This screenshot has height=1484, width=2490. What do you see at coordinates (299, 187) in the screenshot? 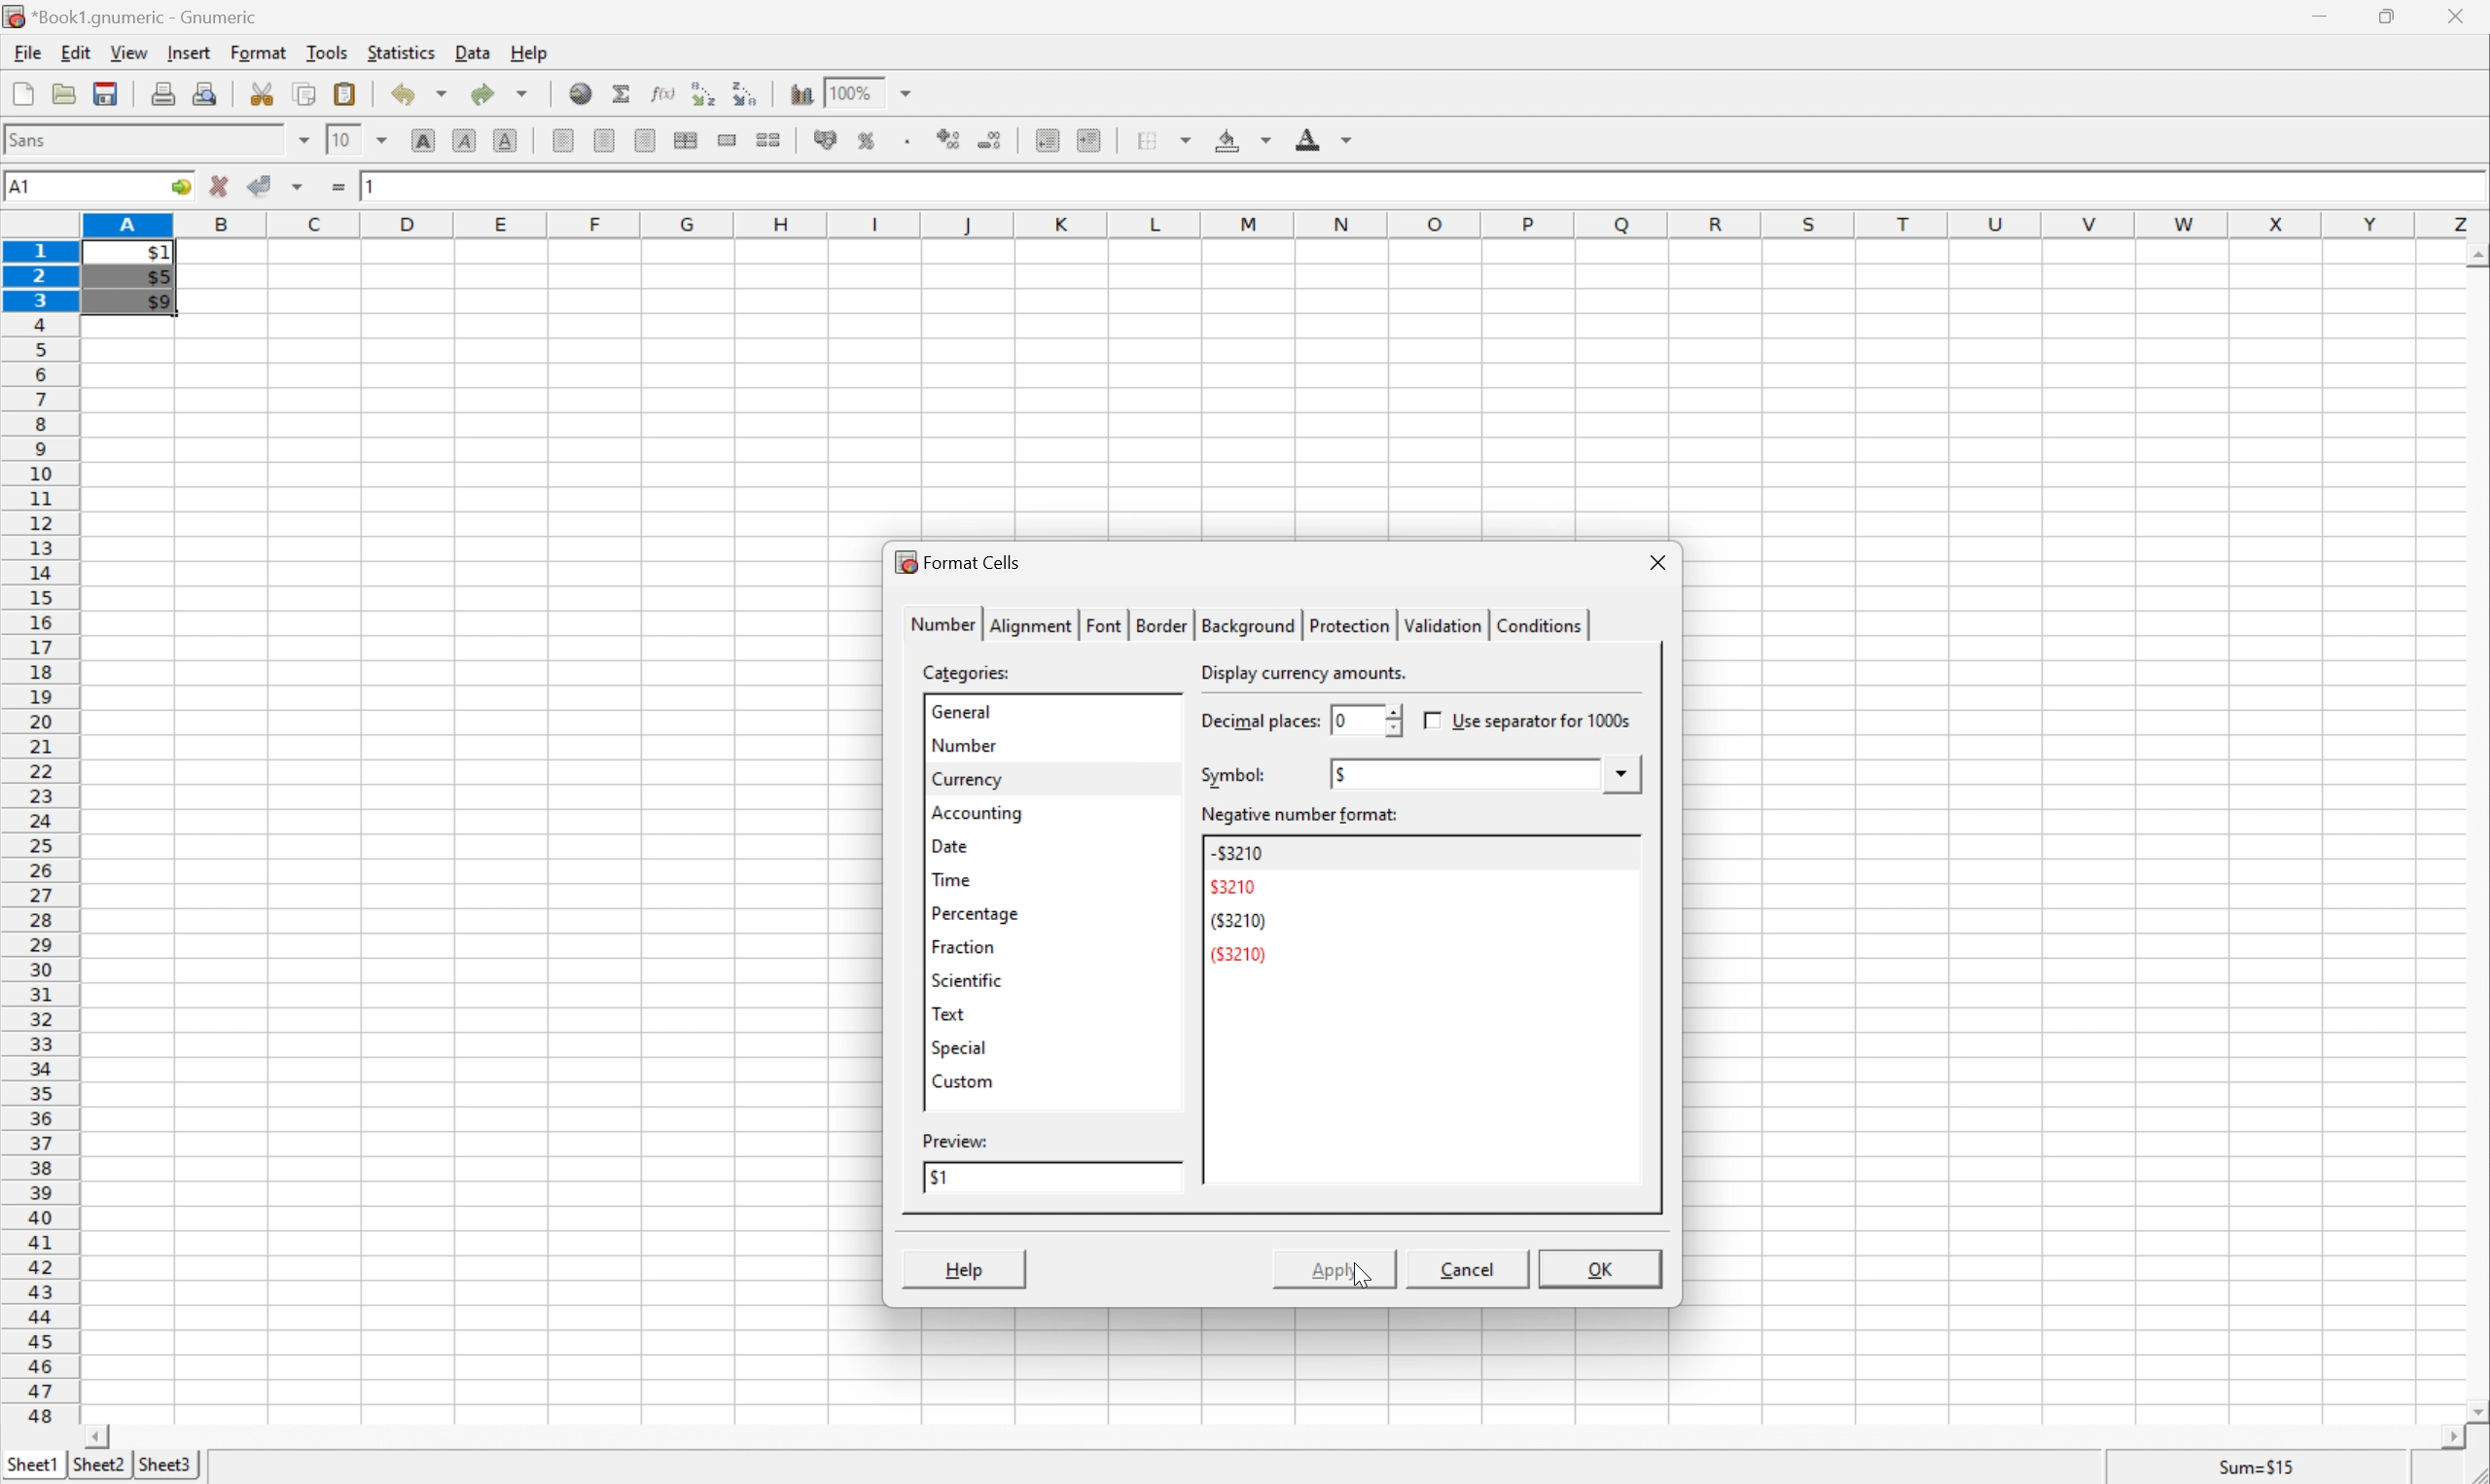
I see `accept changes across all selections` at bounding box center [299, 187].